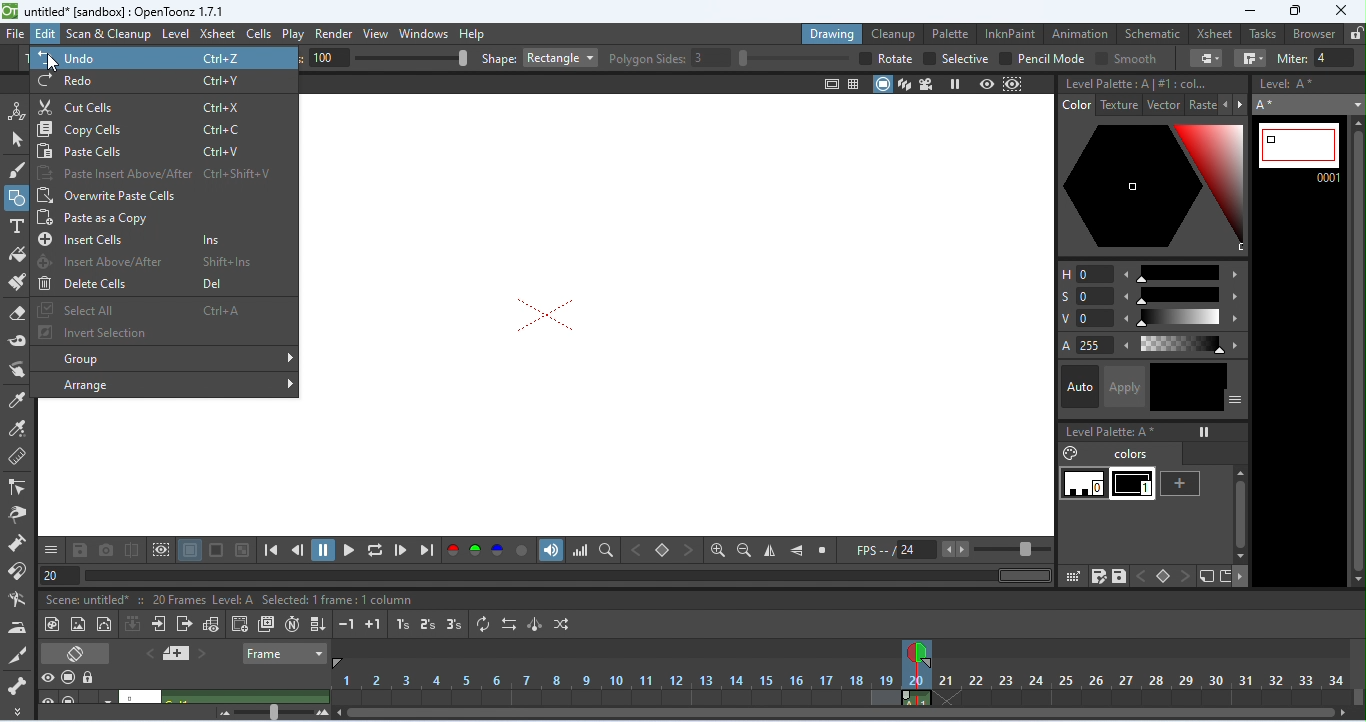 The height and width of the screenshot is (722, 1366). I want to click on value, so click(1153, 319).